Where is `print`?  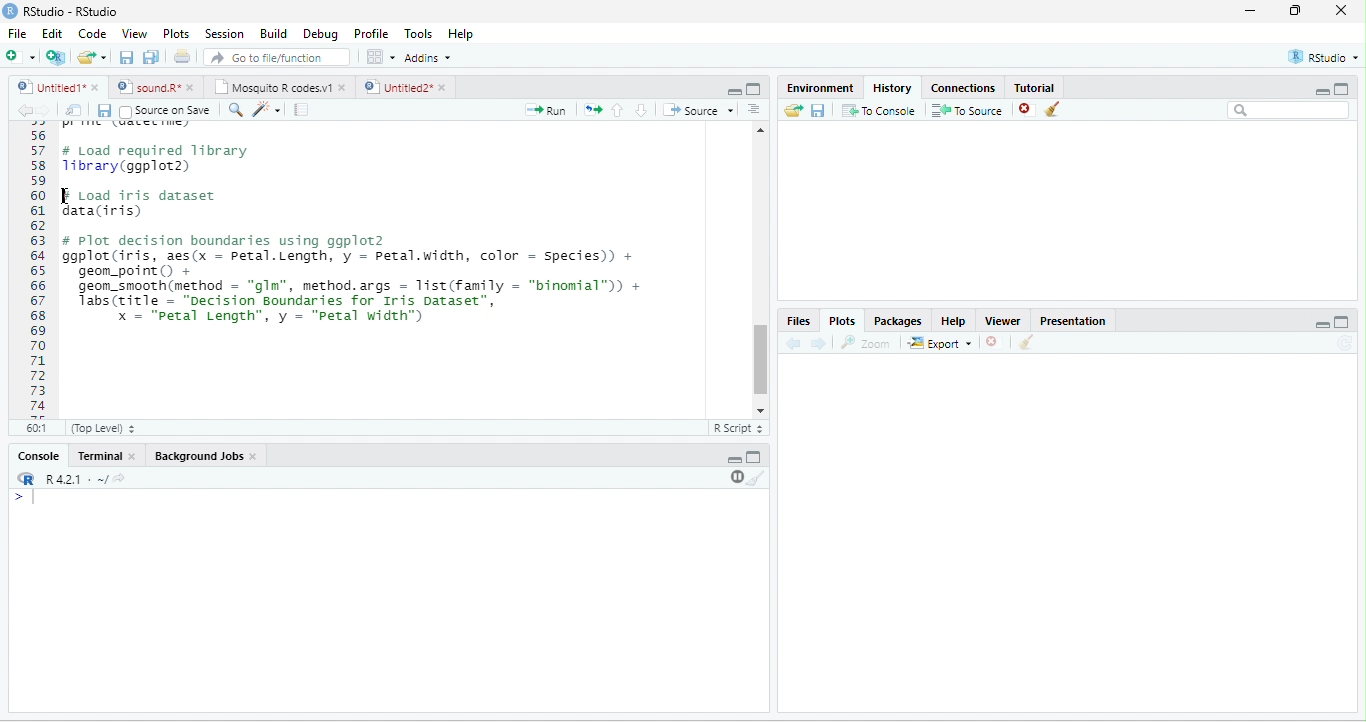 print is located at coordinates (181, 56).